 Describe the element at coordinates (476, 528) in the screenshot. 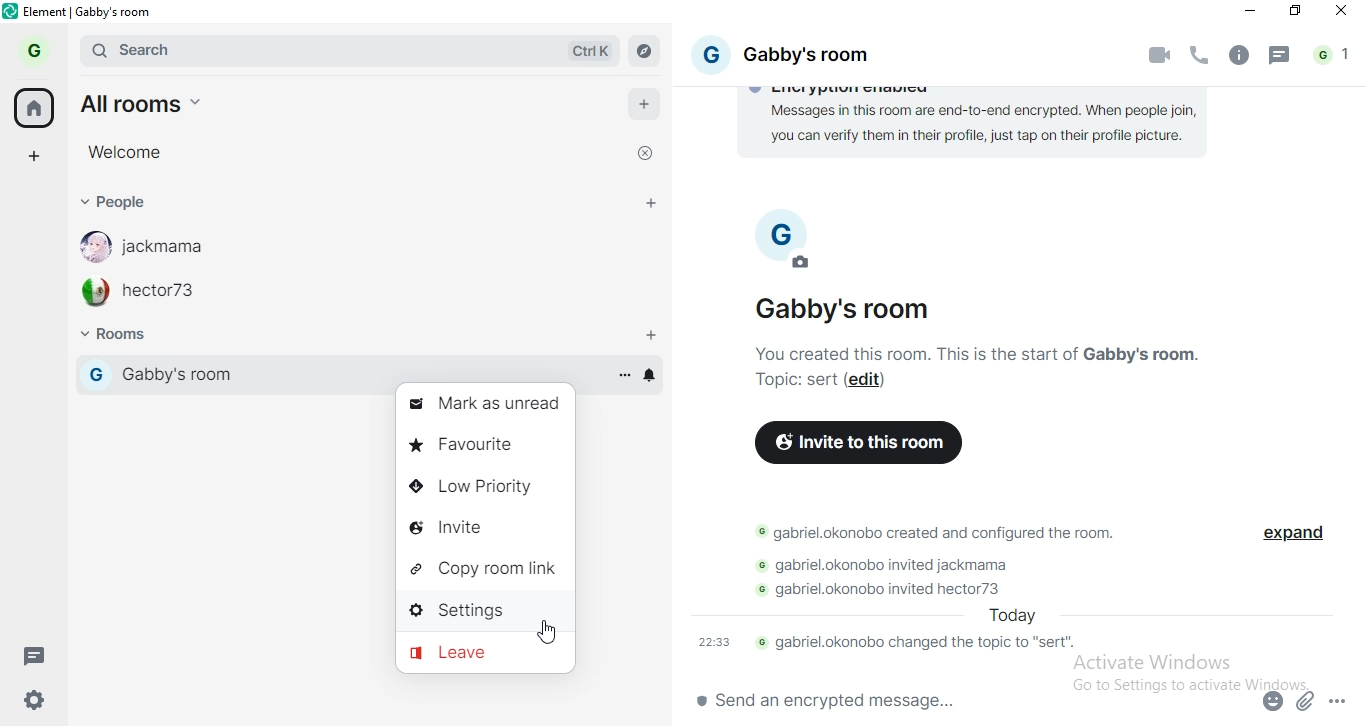

I see `invite` at that location.